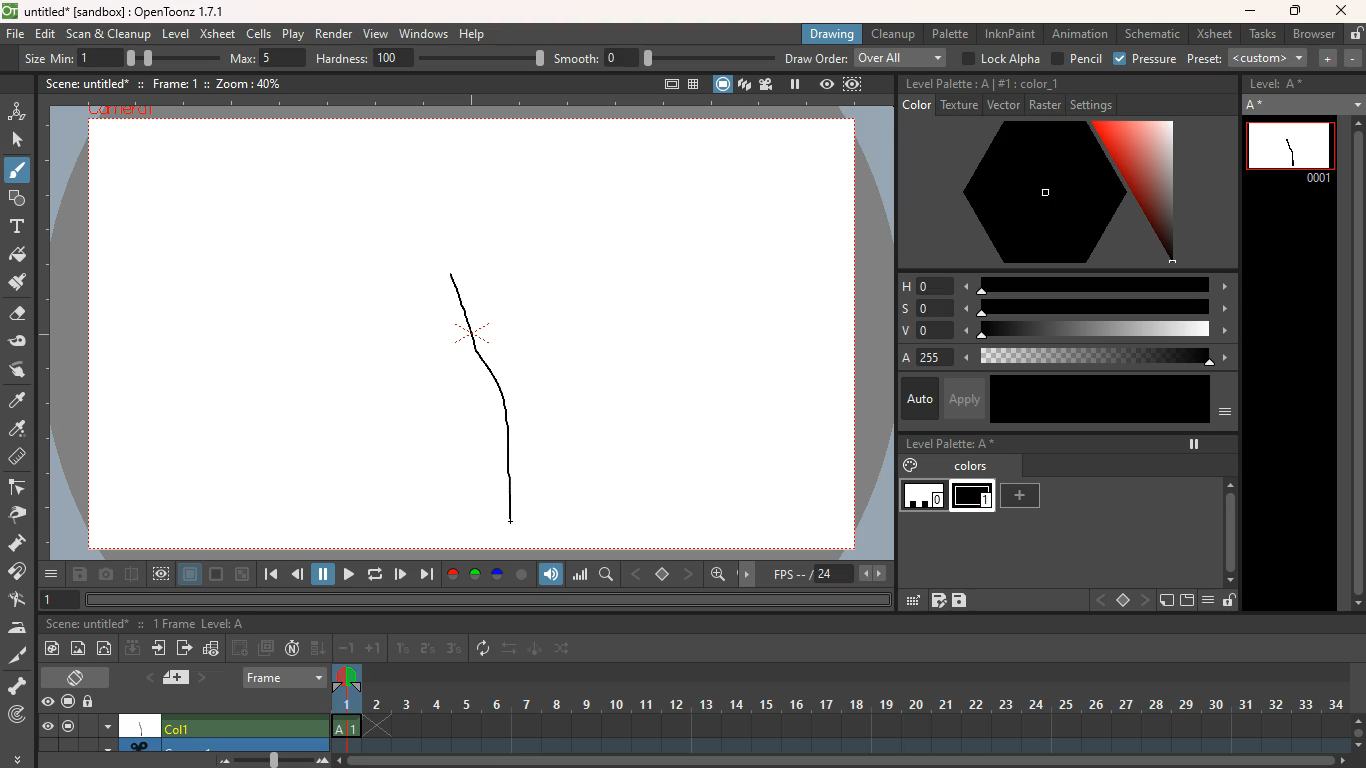 The image size is (1366, 768). I want to click on volume, so click(553, 573).